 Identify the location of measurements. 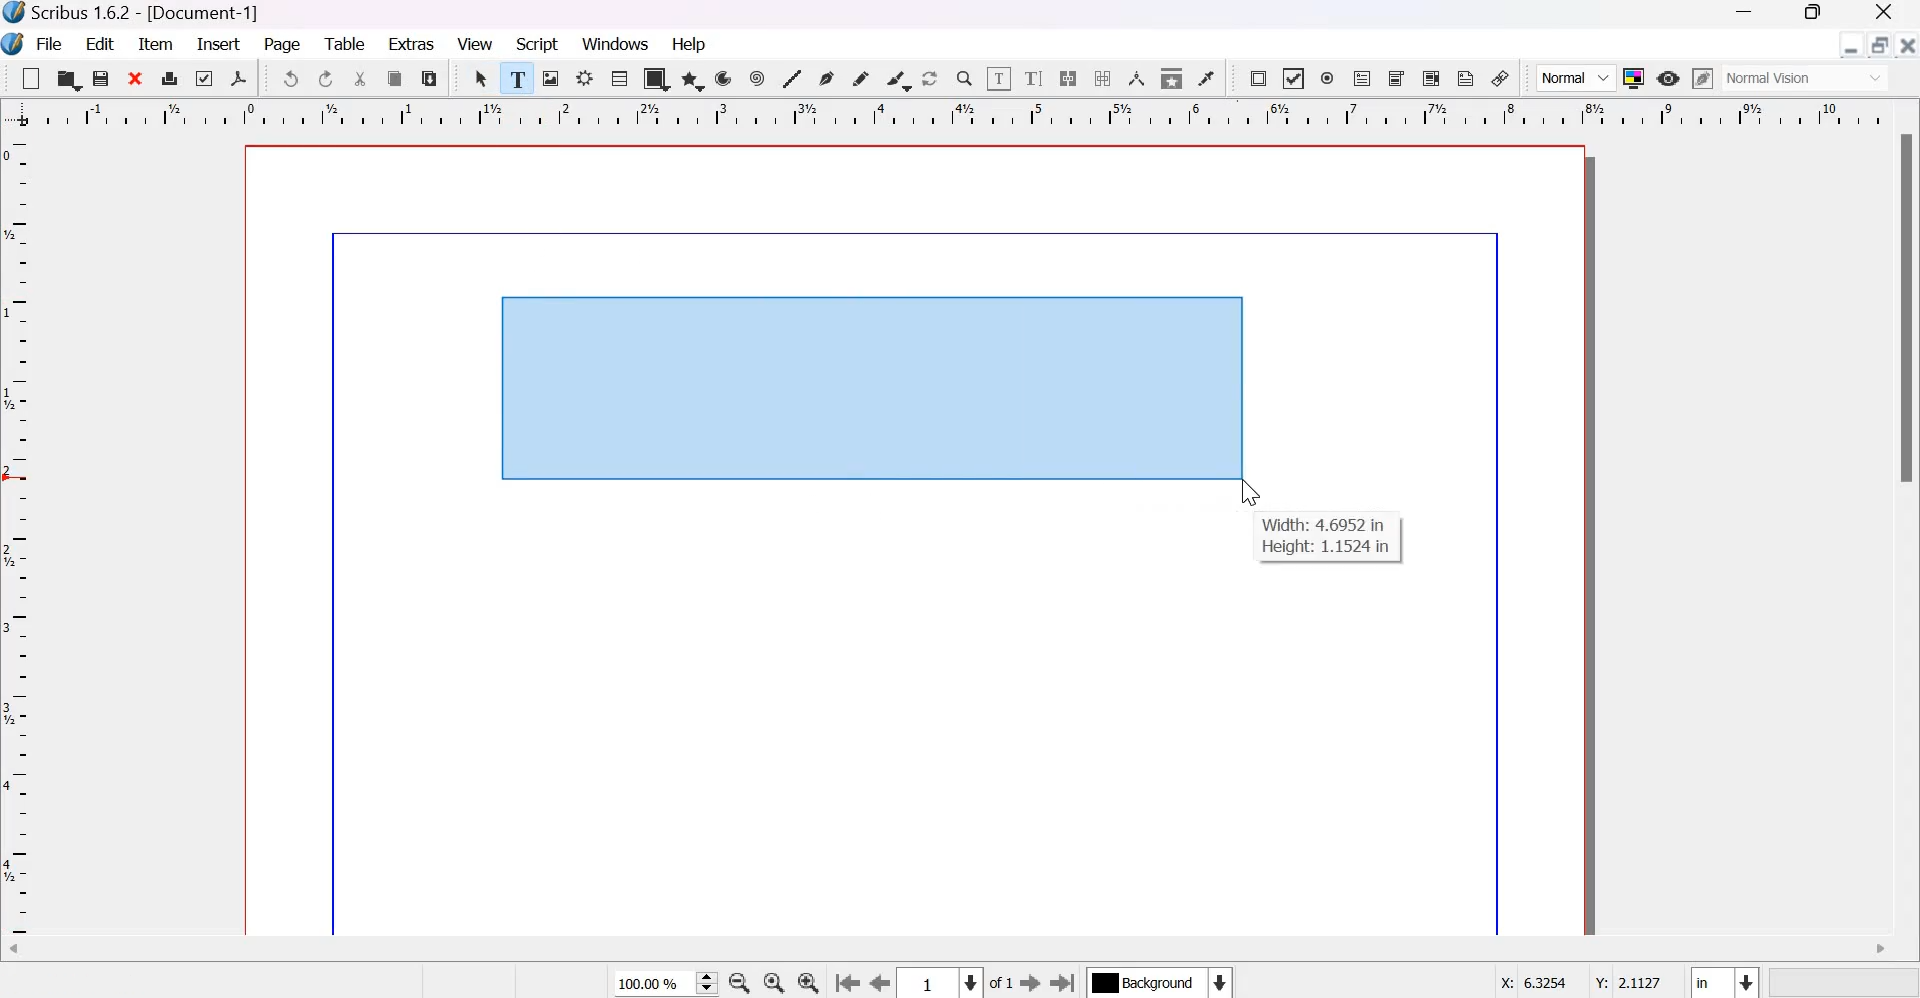
(1137, 78).